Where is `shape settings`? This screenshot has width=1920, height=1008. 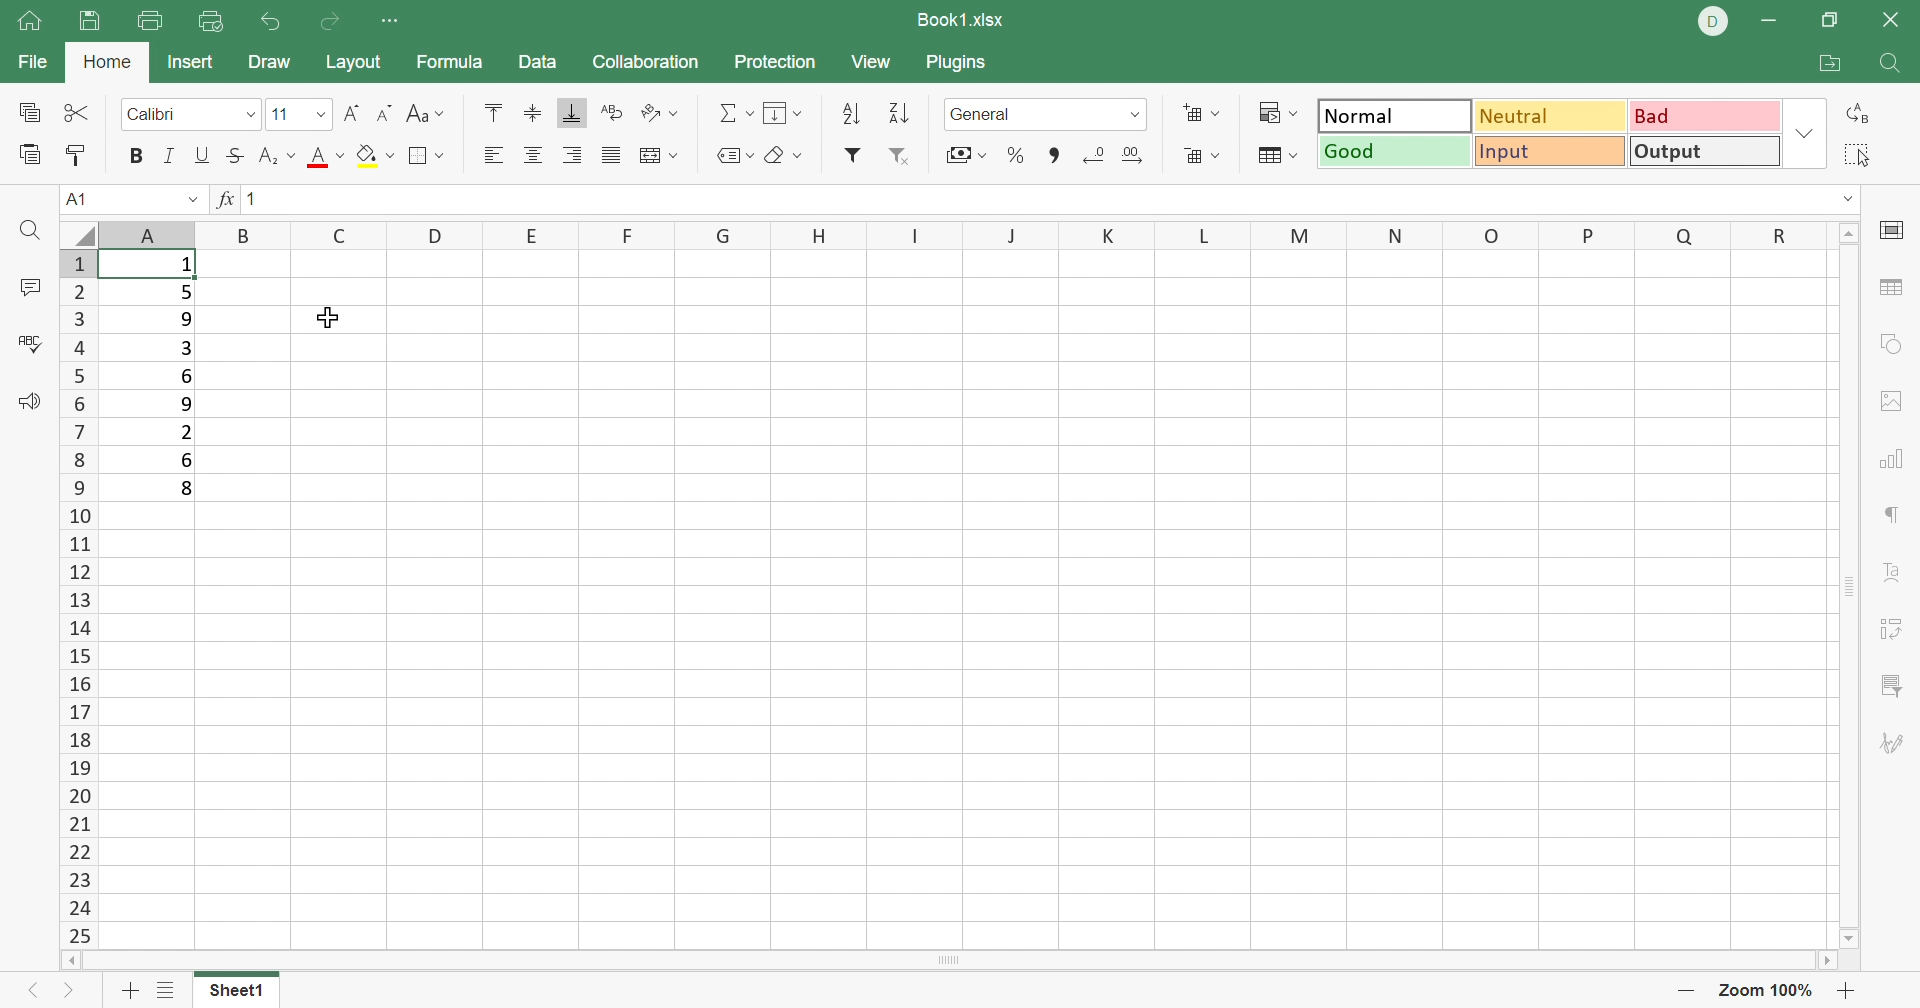
shape settings is located at coordinates (1898, 342).